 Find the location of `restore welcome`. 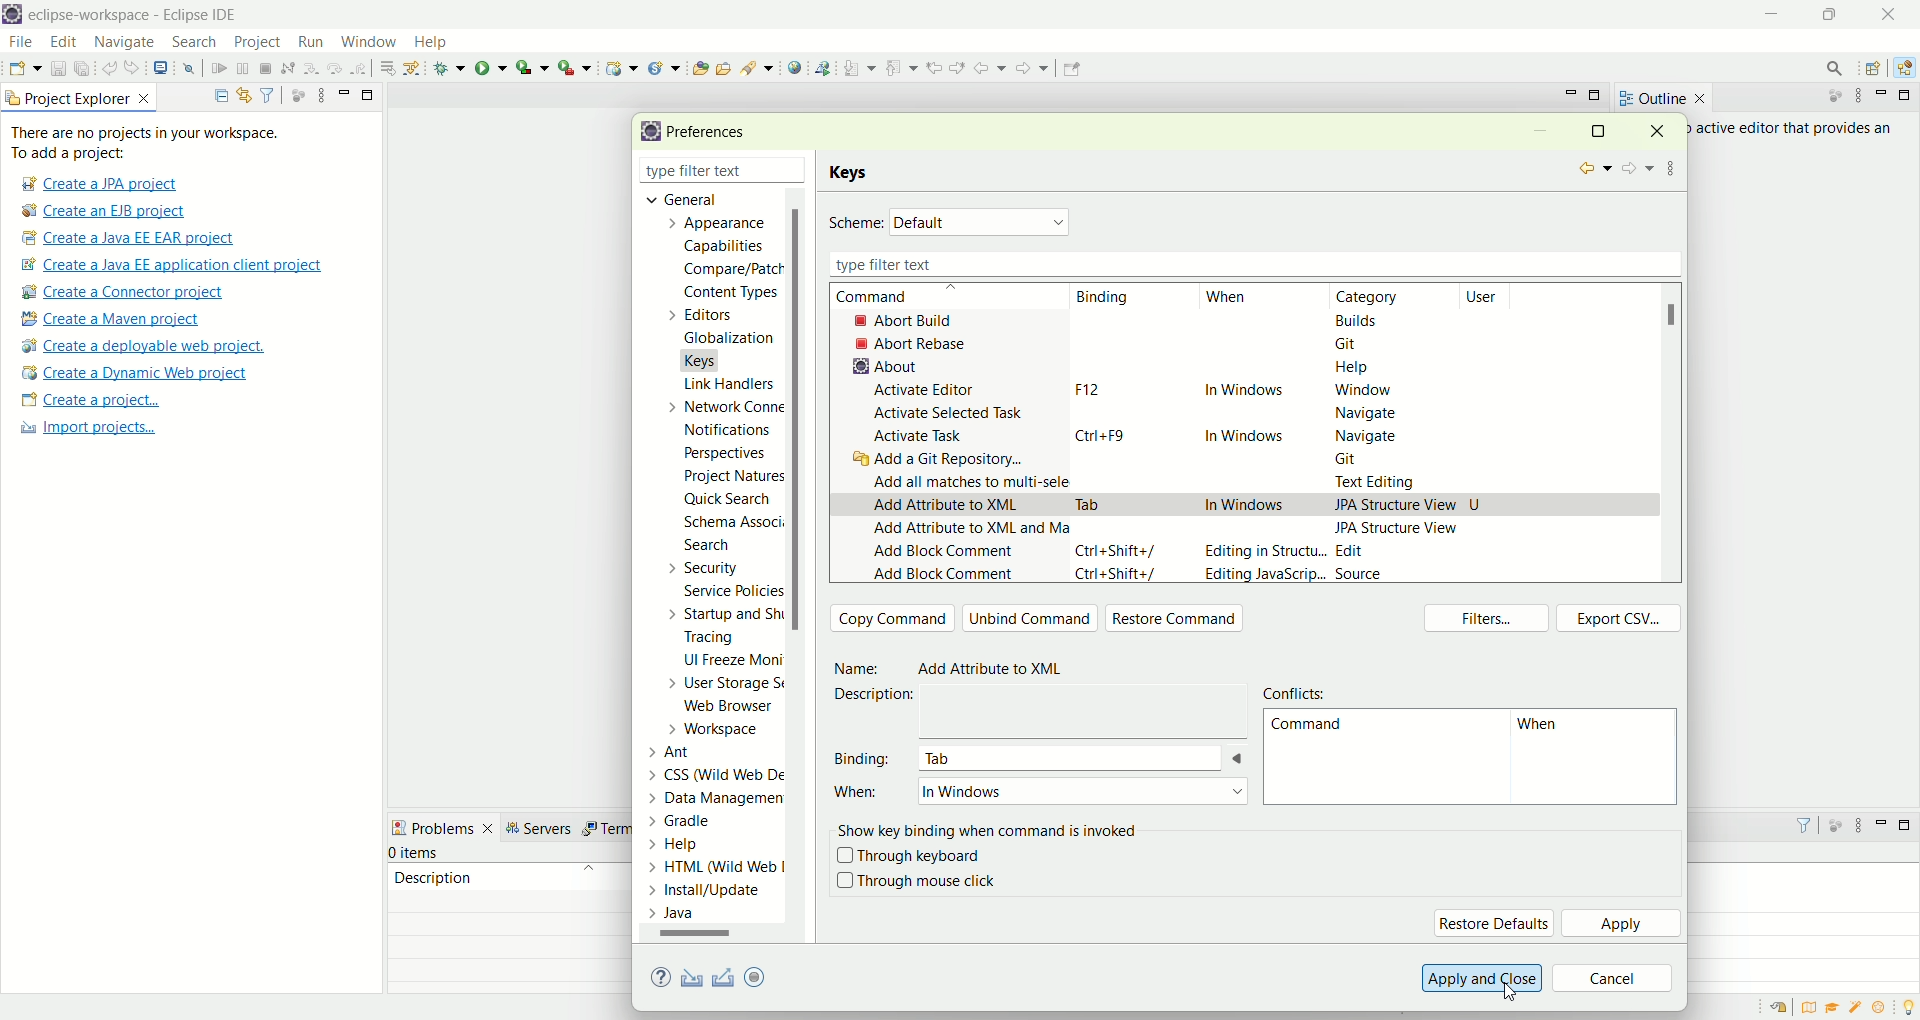

restore welcome is located at coordinates (1783, 1008).